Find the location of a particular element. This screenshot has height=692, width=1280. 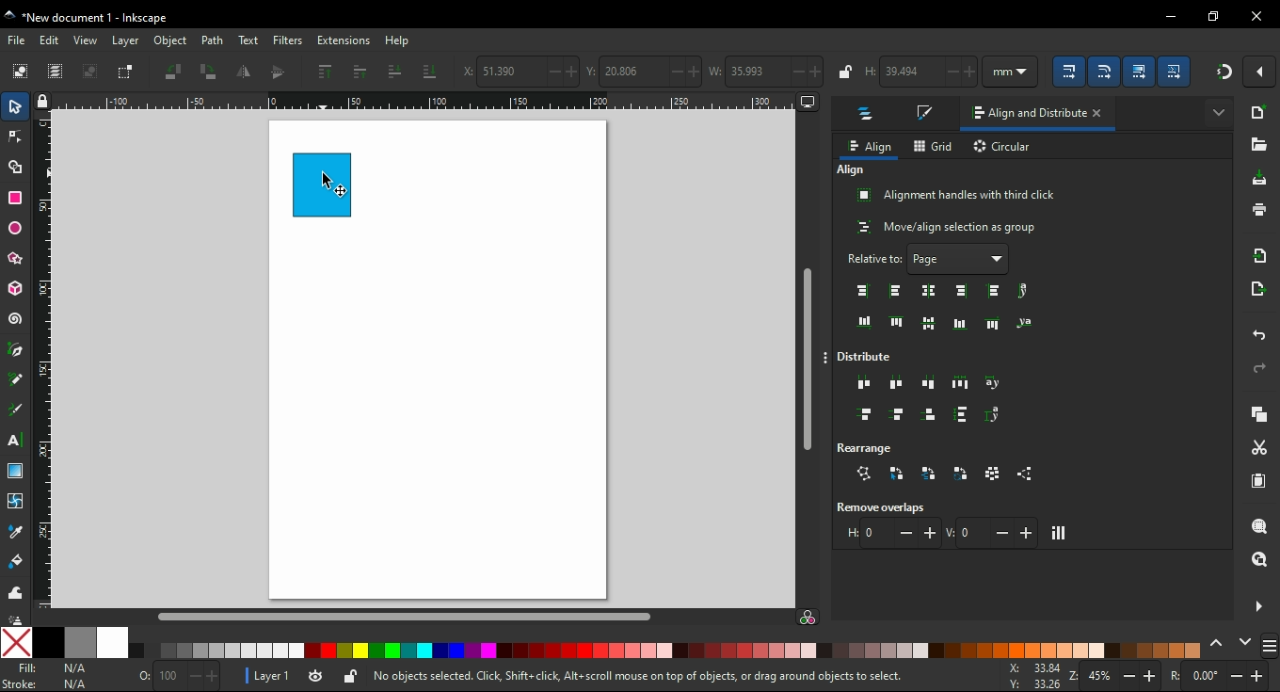

scroll bar is located at coordinates (807, 350).